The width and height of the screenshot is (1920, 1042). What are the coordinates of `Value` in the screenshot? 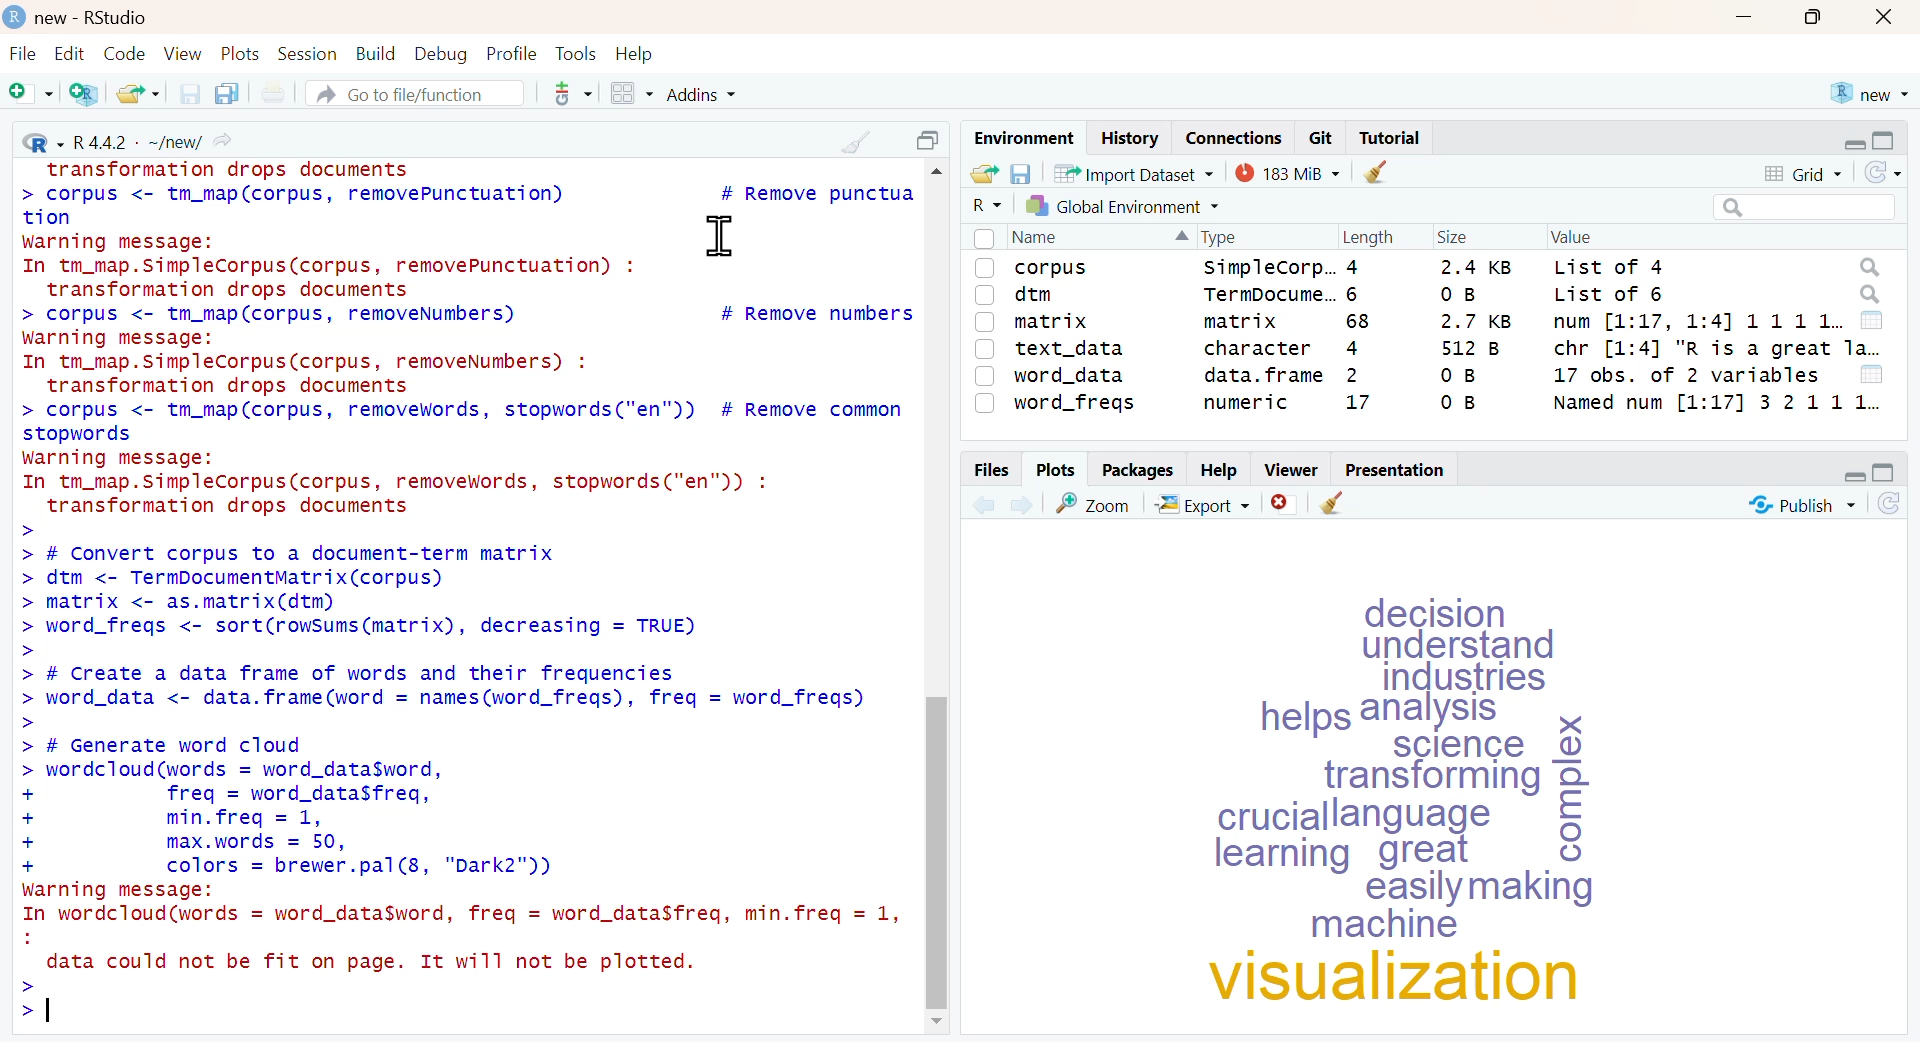 It's located at (1571, 237).